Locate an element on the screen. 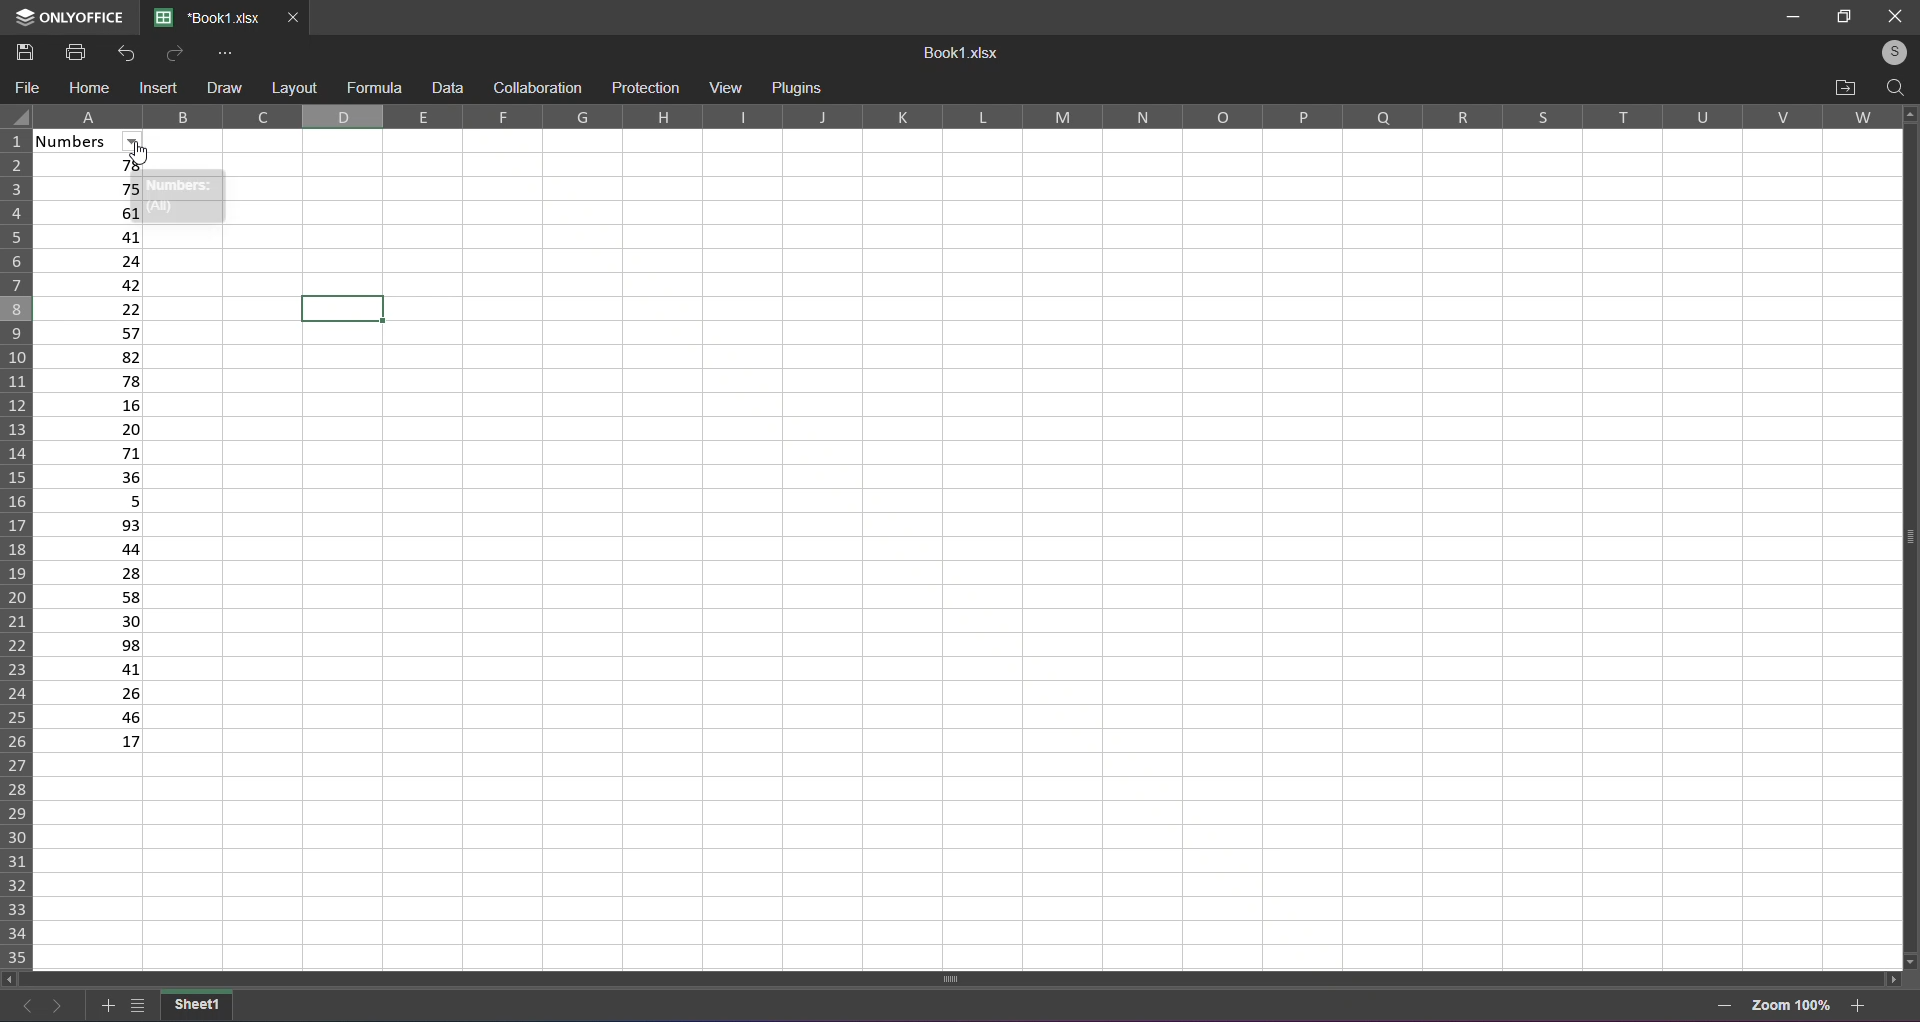 The image size is (1920, 1022). undo is located at coordinates (130, 53).